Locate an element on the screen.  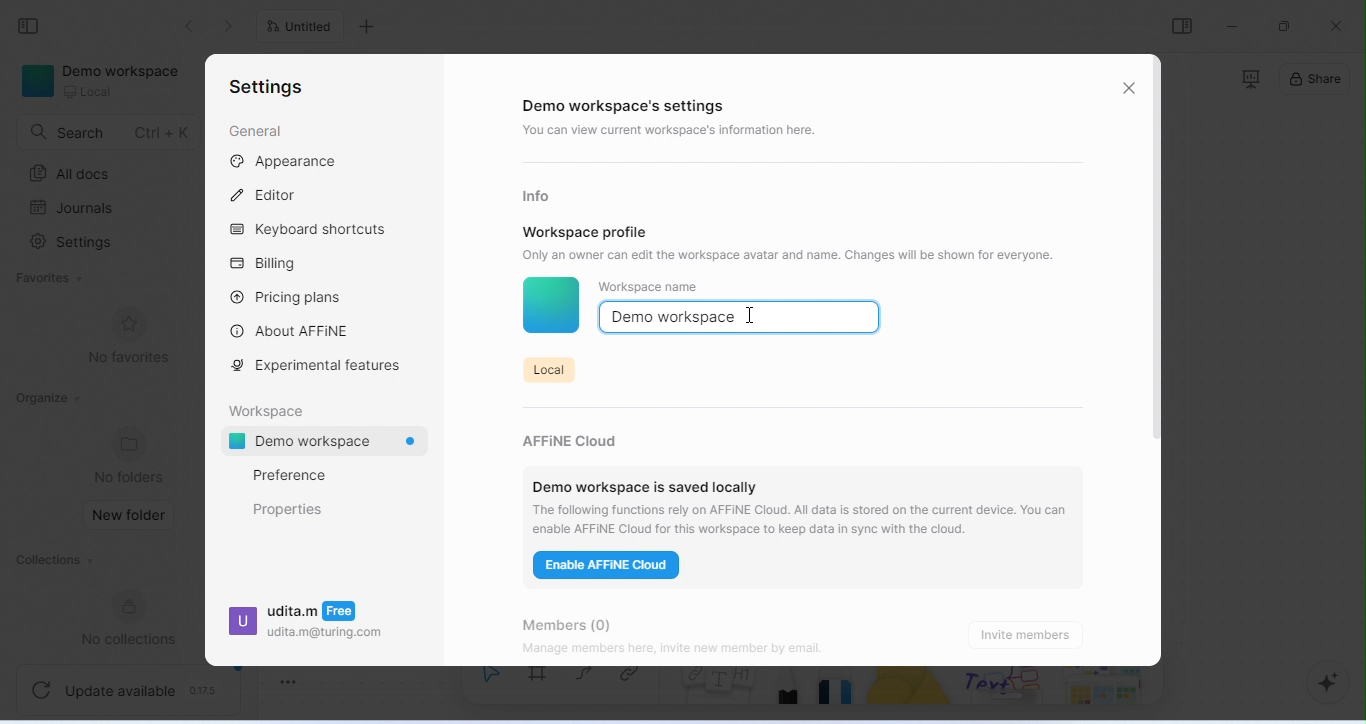
pencil is located at coordinates (790, 693).